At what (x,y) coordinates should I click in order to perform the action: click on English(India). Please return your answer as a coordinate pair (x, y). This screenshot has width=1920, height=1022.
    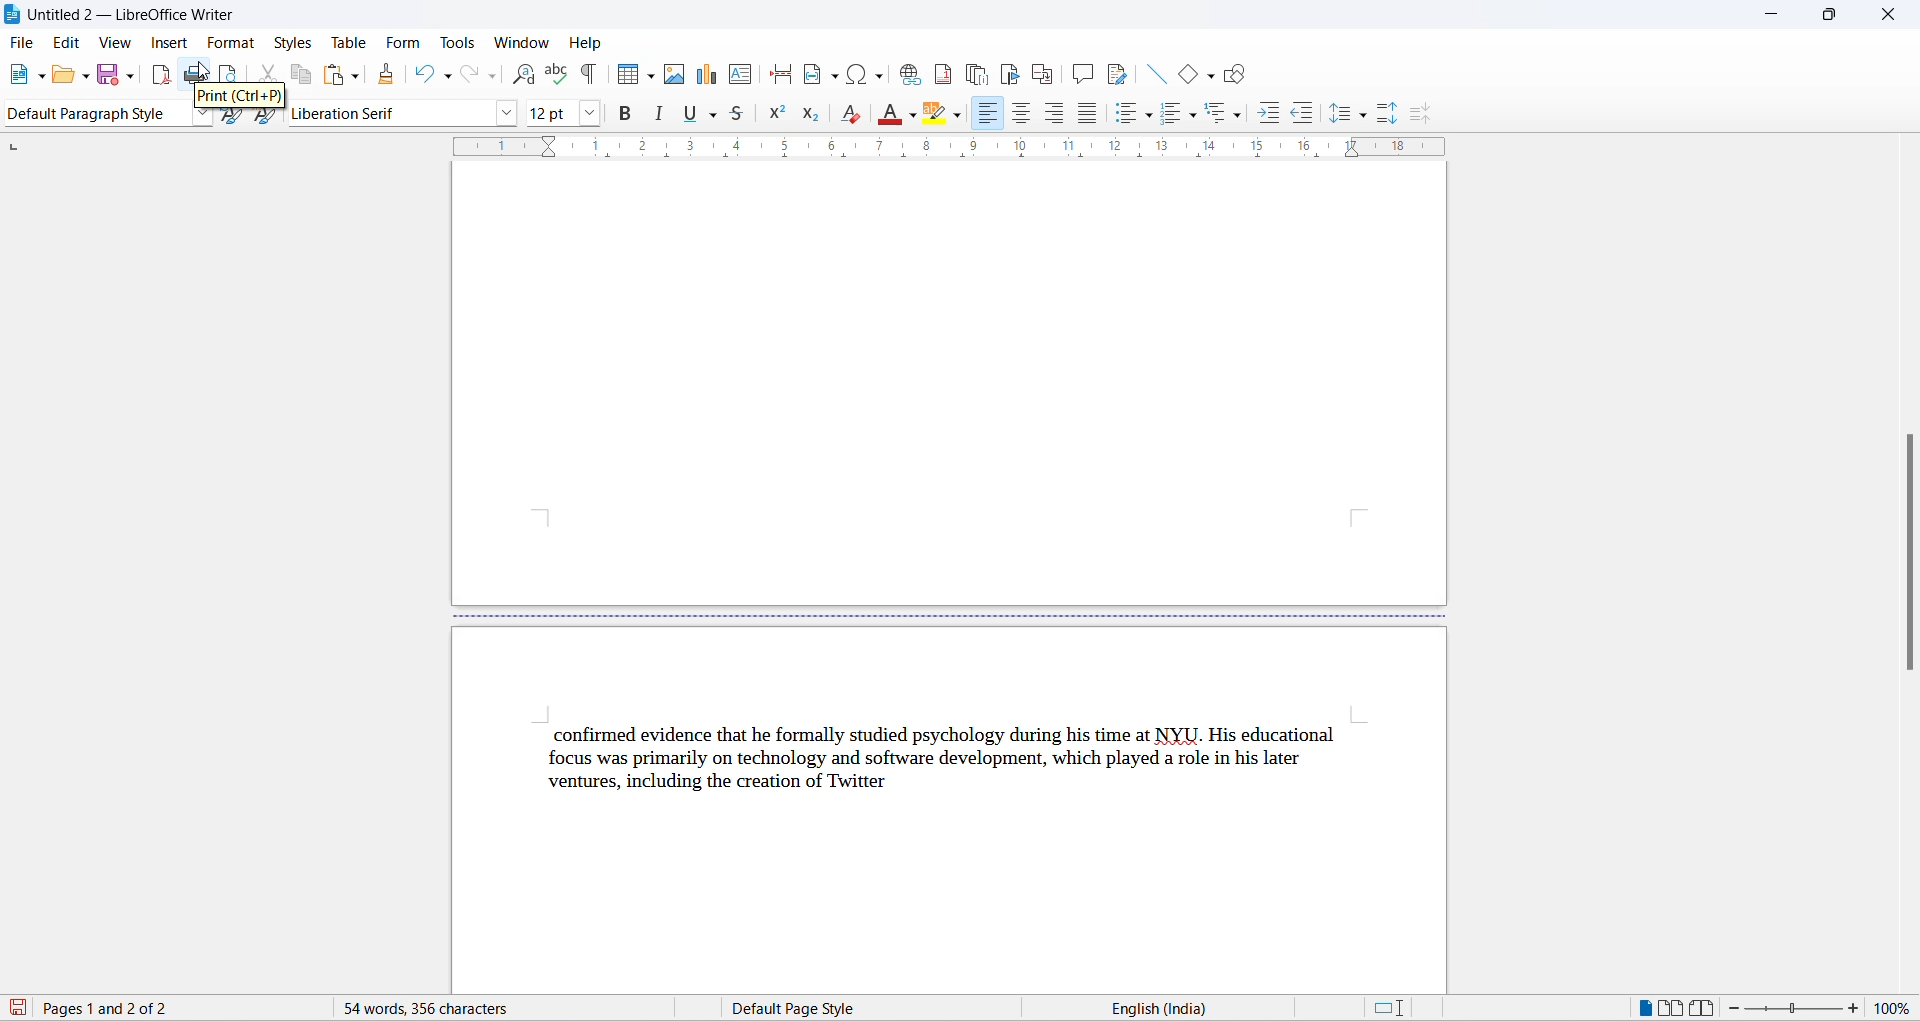
    Looking at the image, I should click on (1217, 1007).